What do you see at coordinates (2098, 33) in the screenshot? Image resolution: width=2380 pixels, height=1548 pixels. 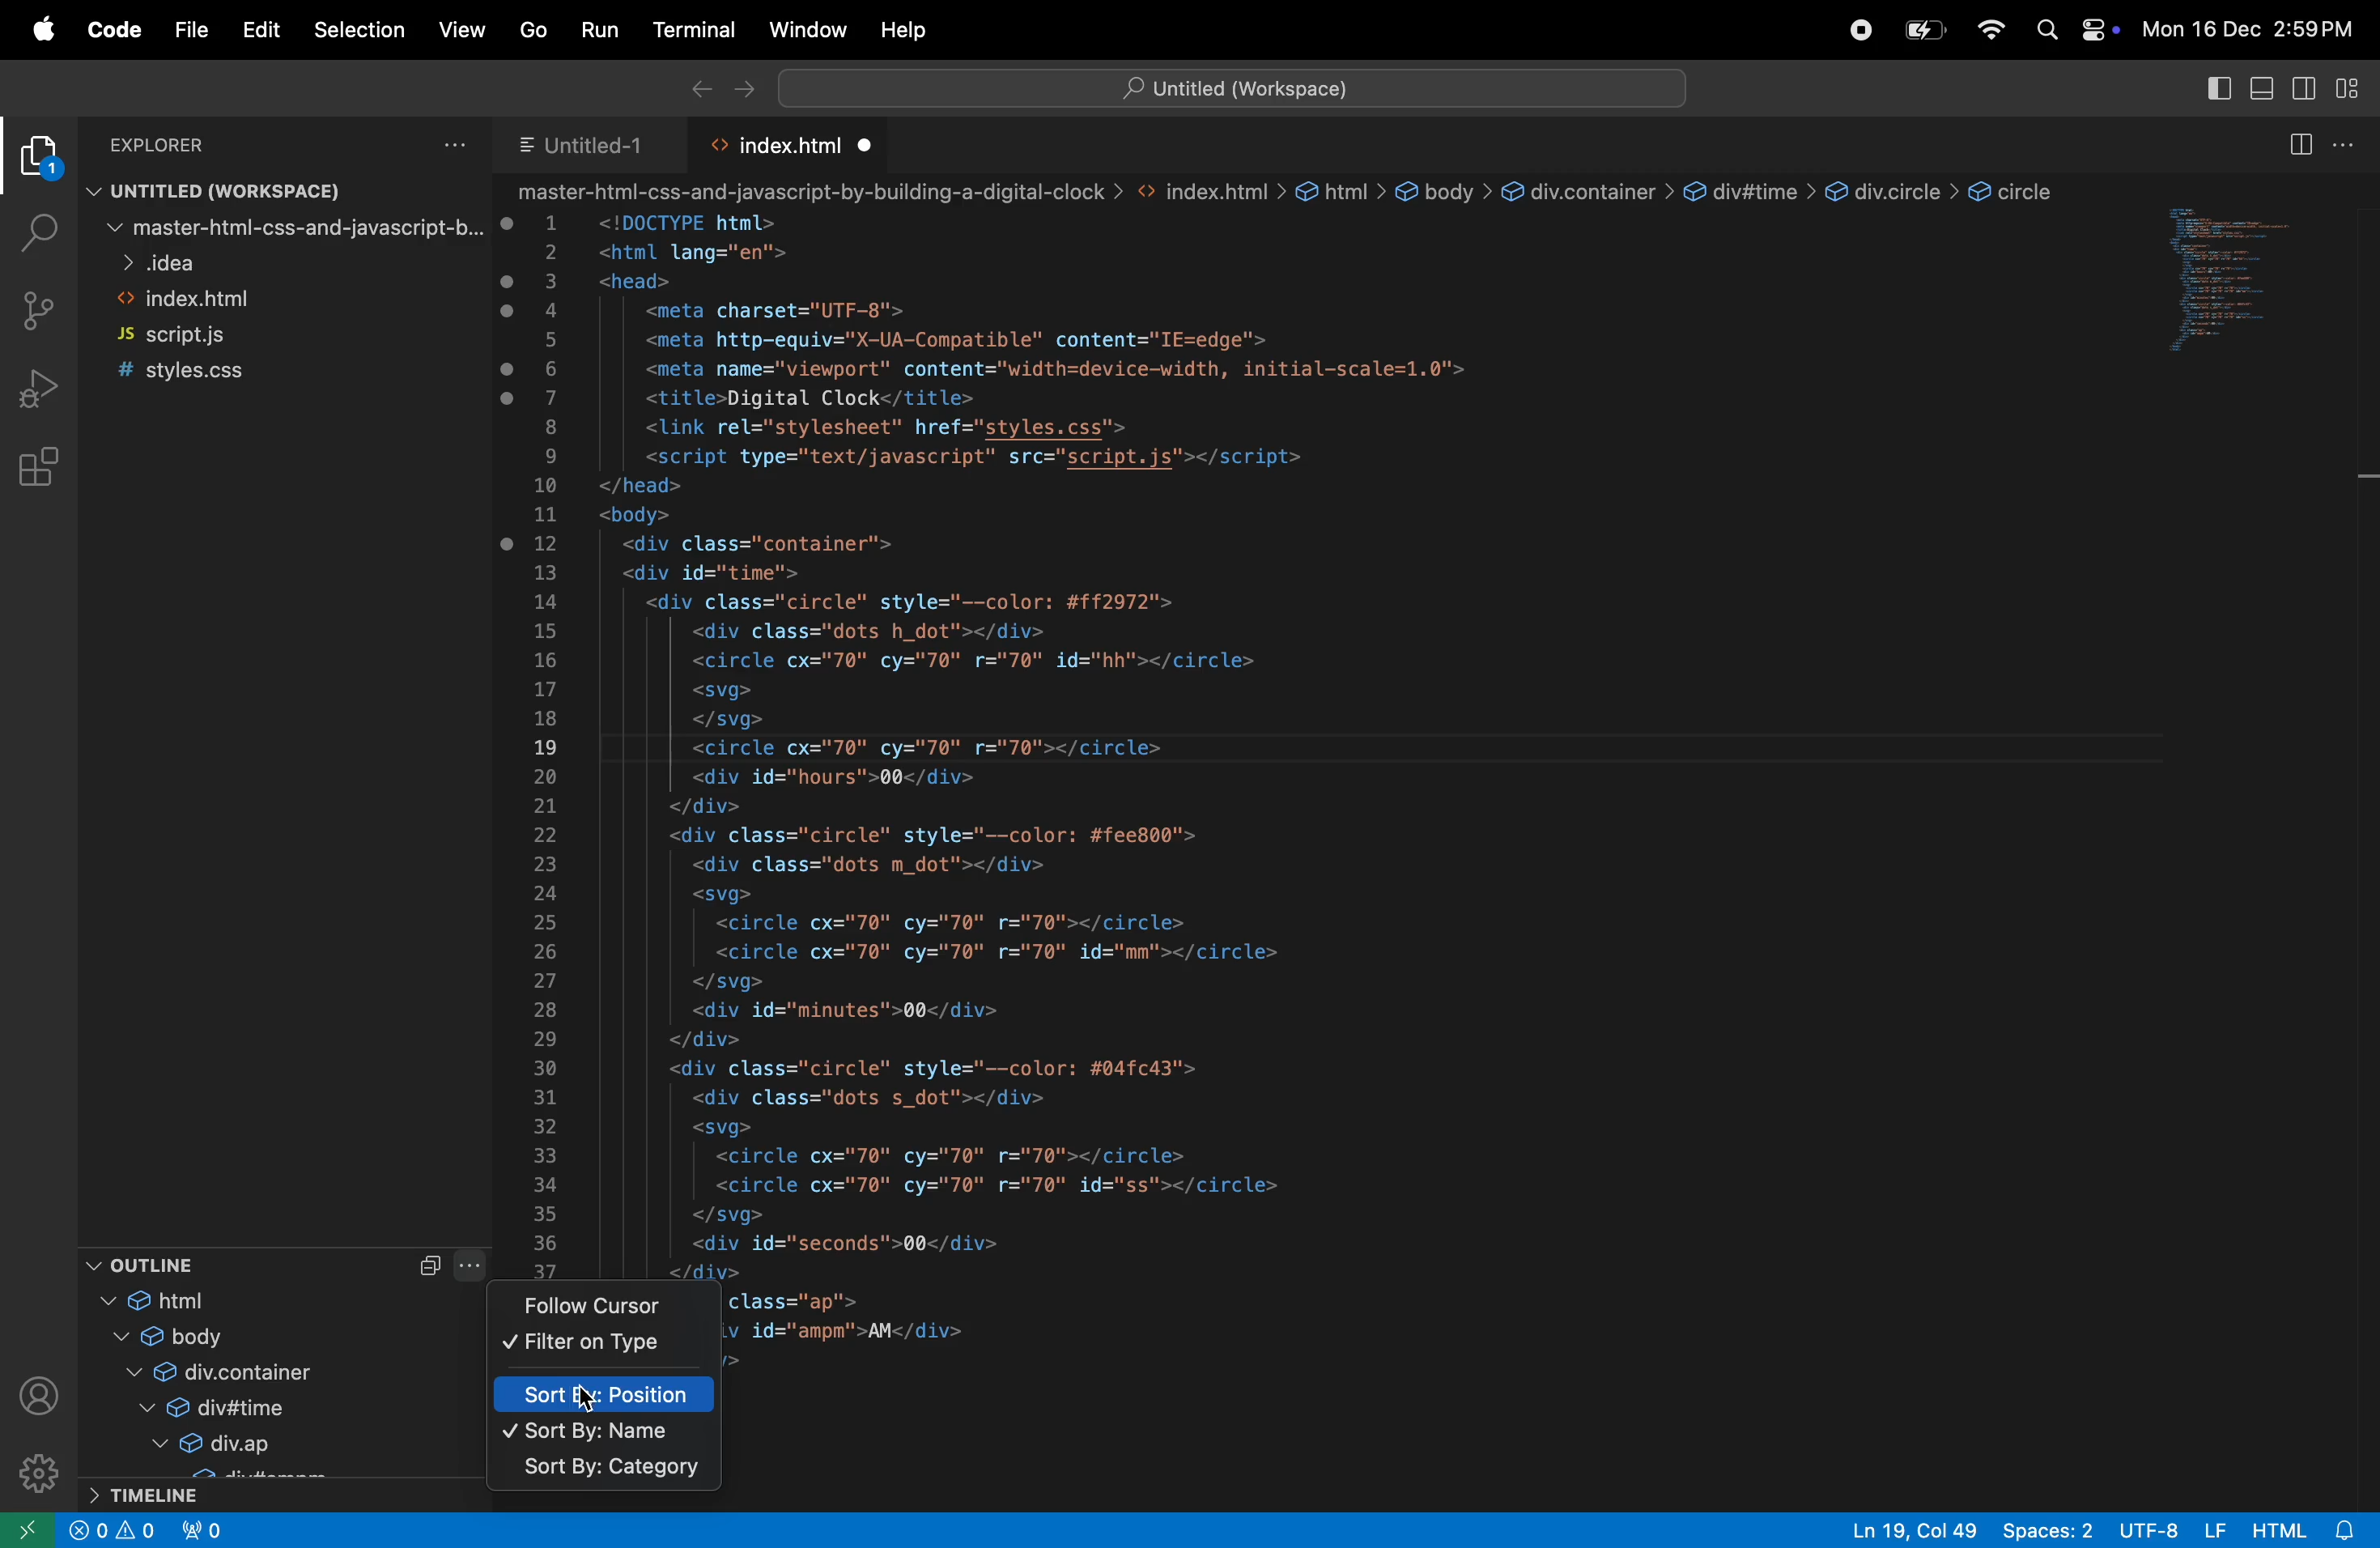 I see `apple widgets` at bounding box center [2098, 33].